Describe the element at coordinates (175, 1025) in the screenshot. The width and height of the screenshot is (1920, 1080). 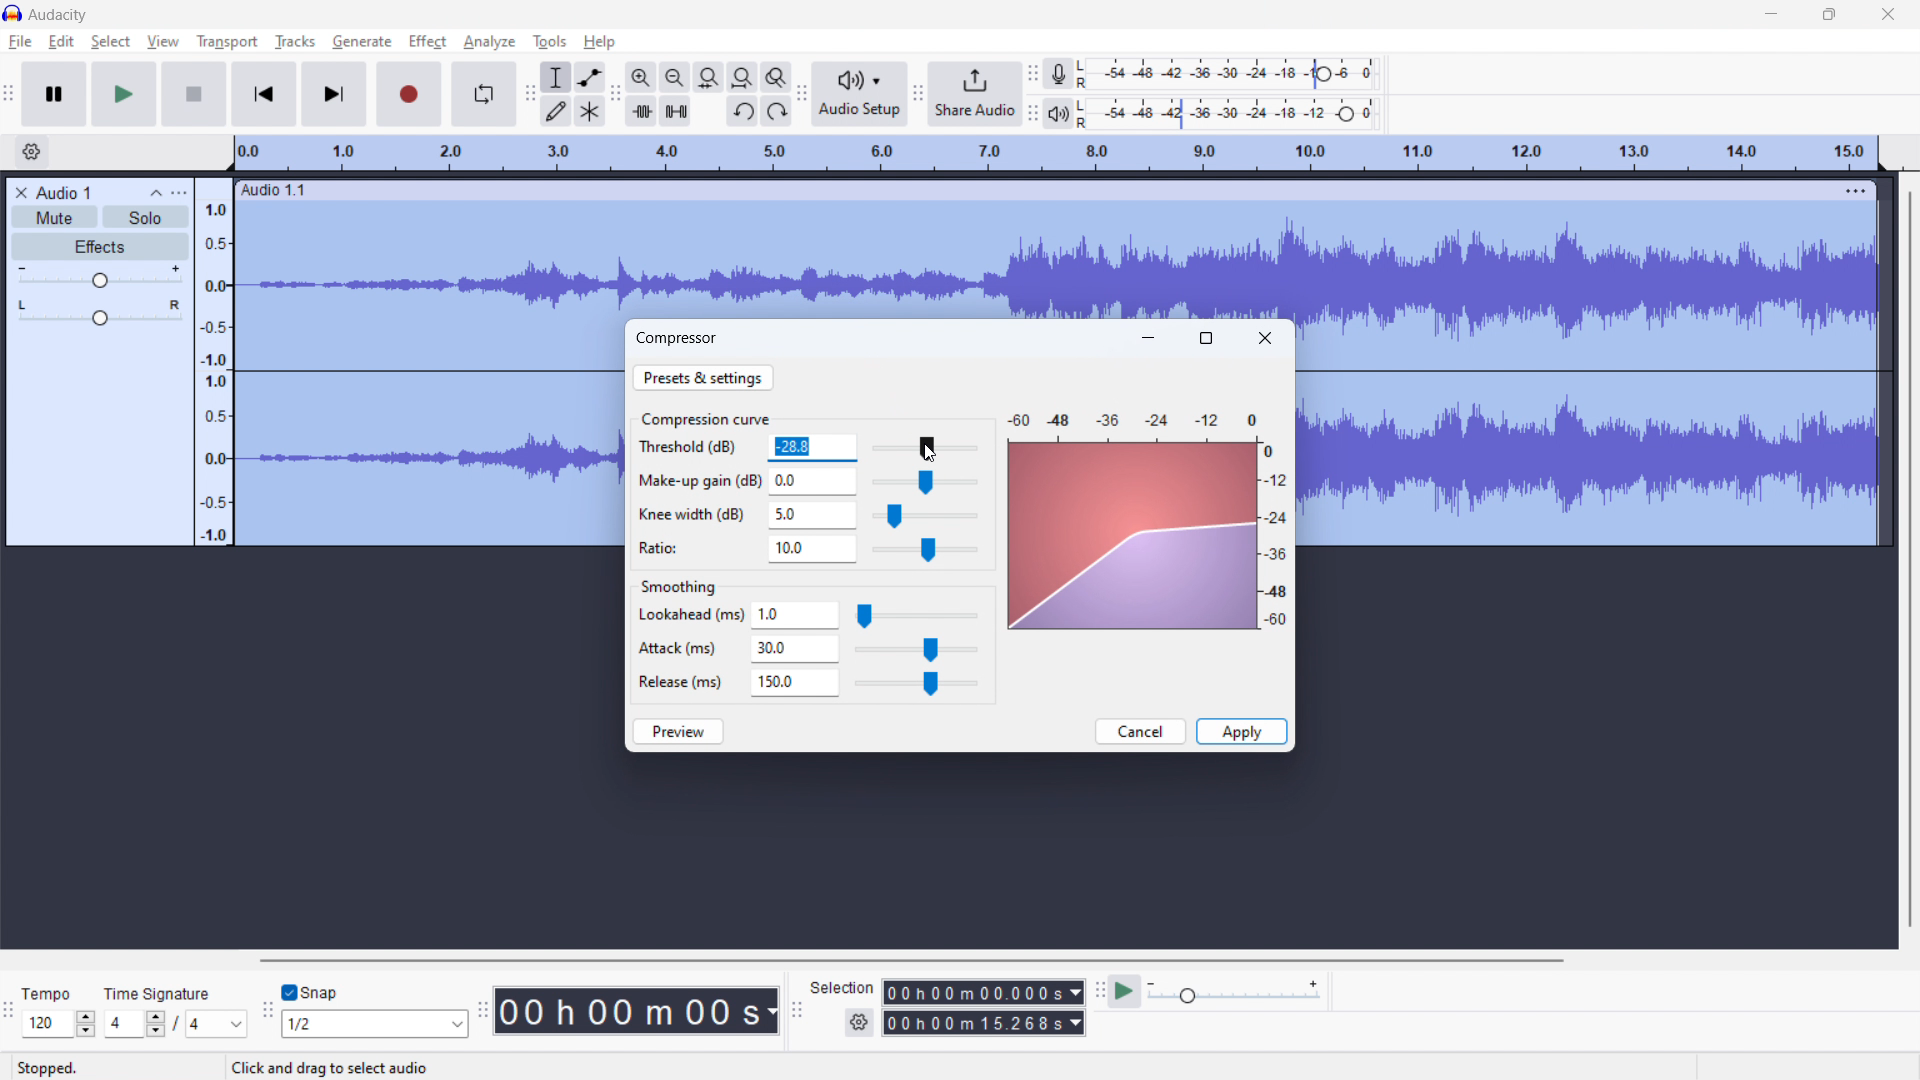
I see `4/4 (set time signature)` at that location.